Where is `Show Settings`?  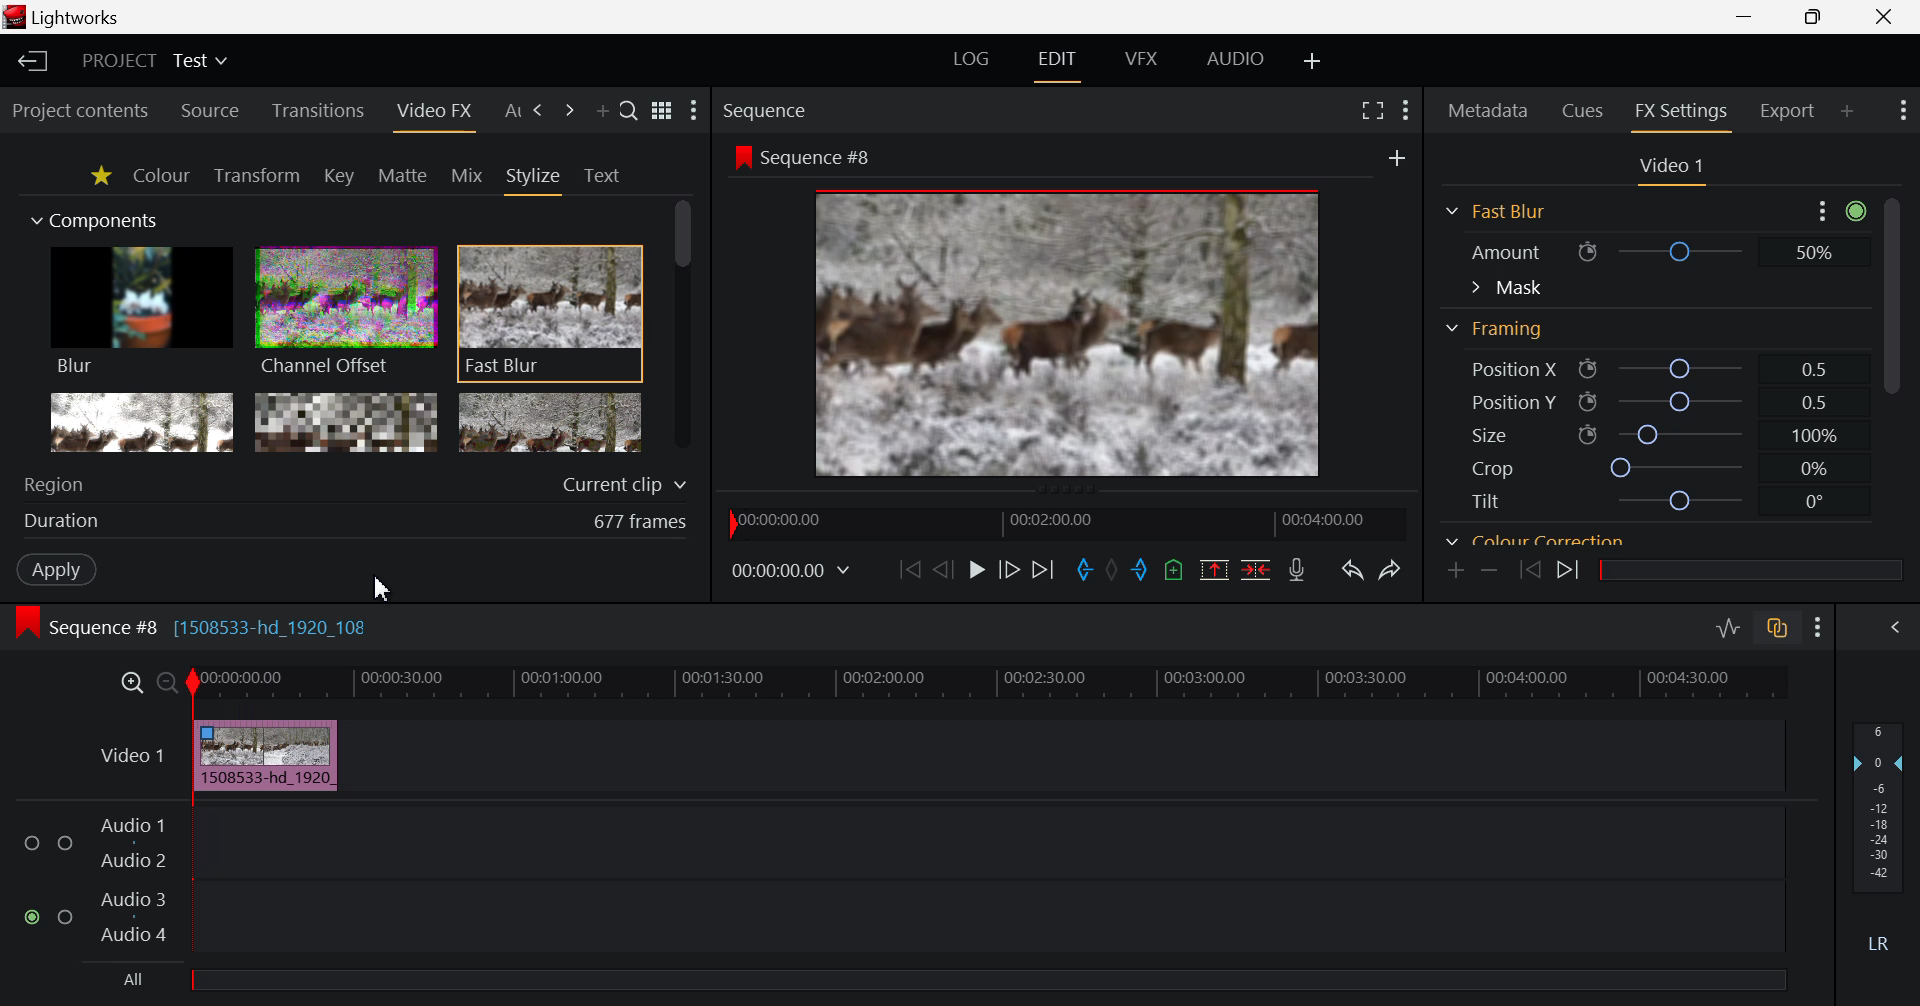
Show Settings is located at coordinates (1819, 627).